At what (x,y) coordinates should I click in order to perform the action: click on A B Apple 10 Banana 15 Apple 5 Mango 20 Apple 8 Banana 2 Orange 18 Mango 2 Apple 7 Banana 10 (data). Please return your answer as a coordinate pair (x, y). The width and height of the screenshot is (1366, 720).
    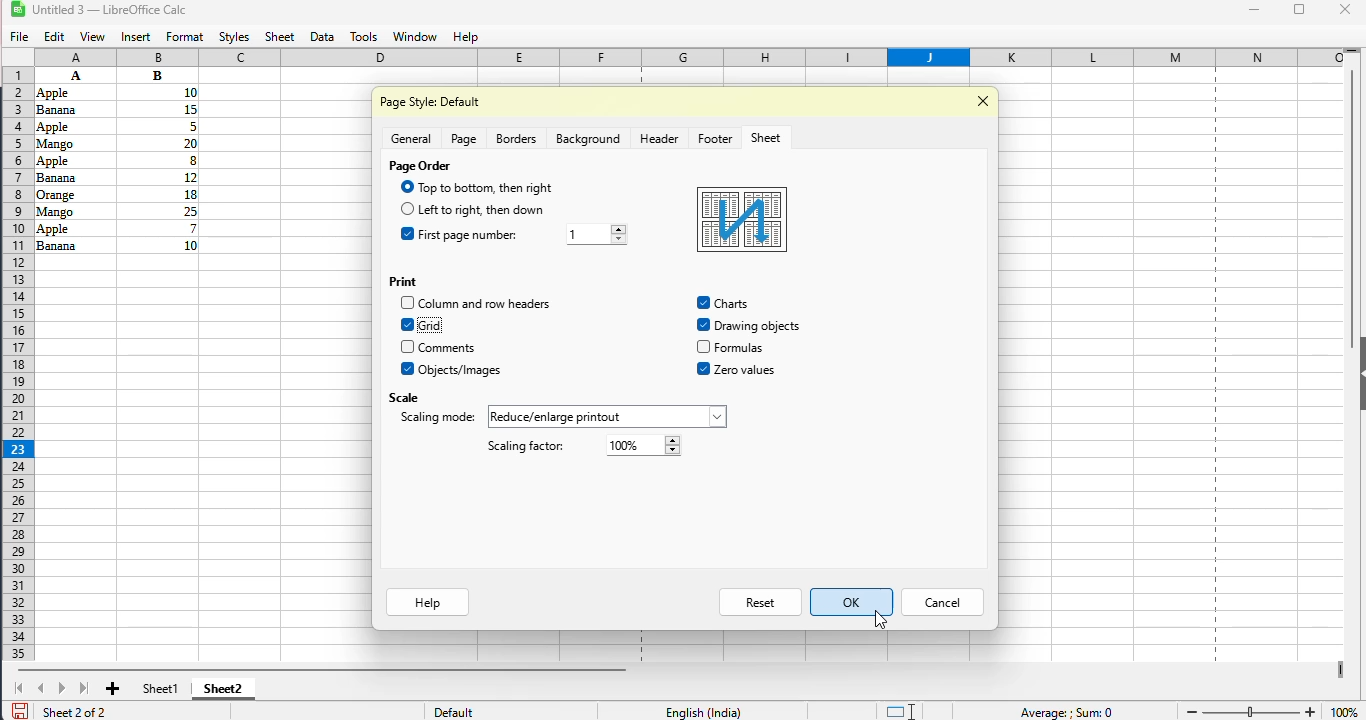
    Looking at the image, I should click on (75, 75).